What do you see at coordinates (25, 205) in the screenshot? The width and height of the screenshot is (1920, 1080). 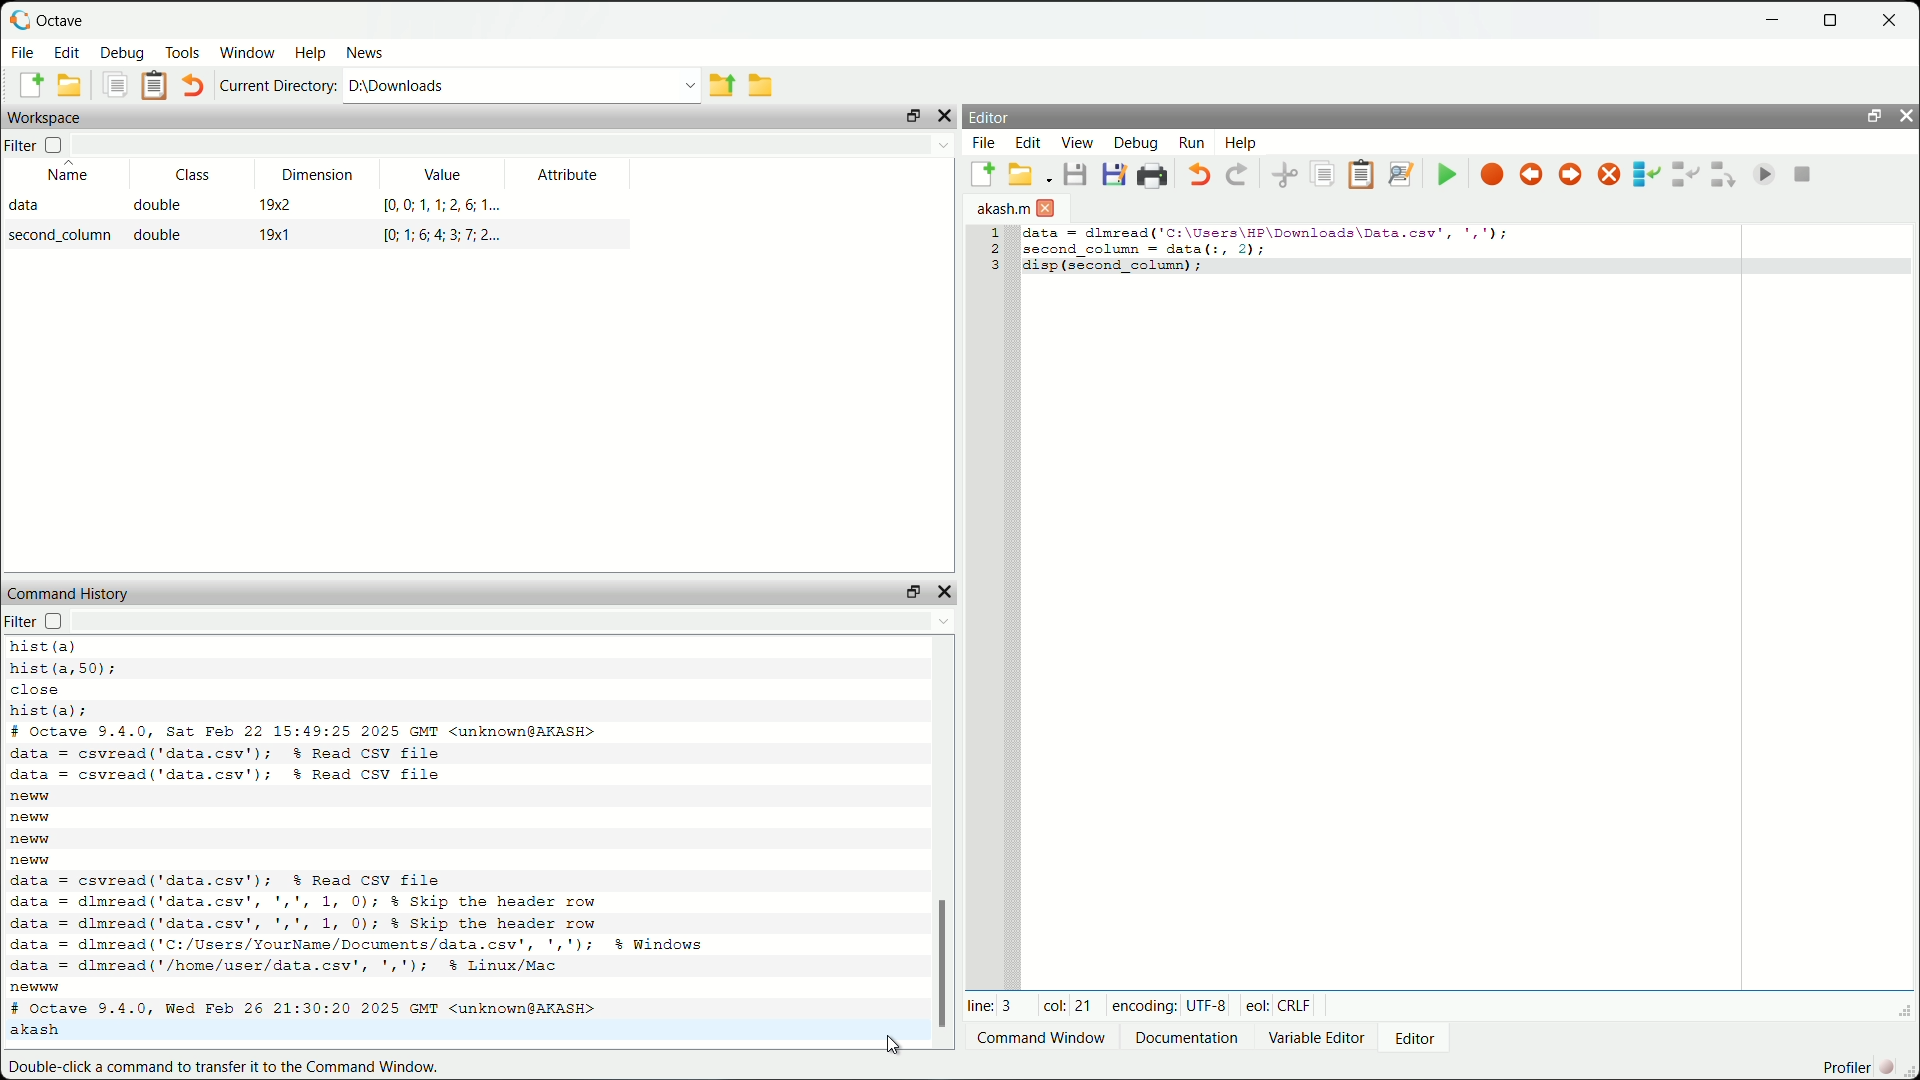 I see `data` at bounding box center [25, 205].